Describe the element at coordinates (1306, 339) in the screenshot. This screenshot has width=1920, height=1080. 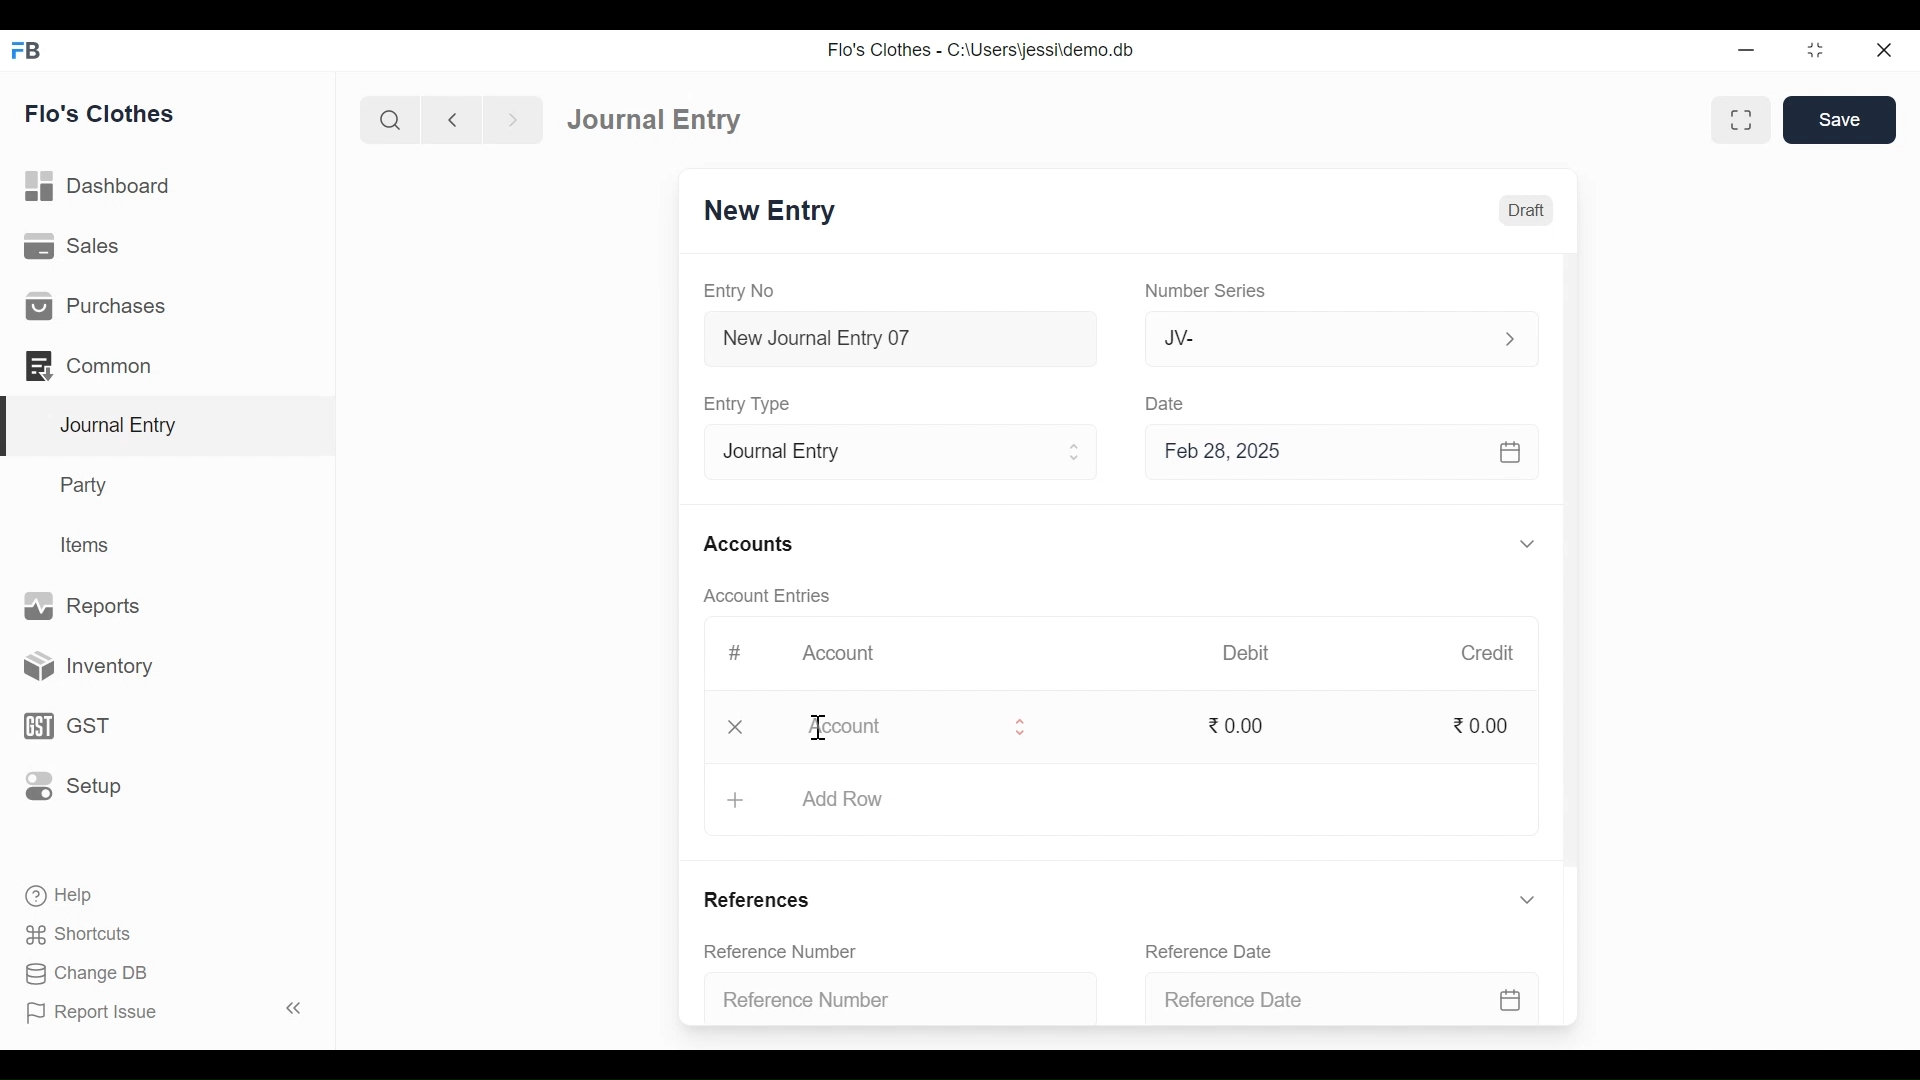
I see `JV-` at that location.